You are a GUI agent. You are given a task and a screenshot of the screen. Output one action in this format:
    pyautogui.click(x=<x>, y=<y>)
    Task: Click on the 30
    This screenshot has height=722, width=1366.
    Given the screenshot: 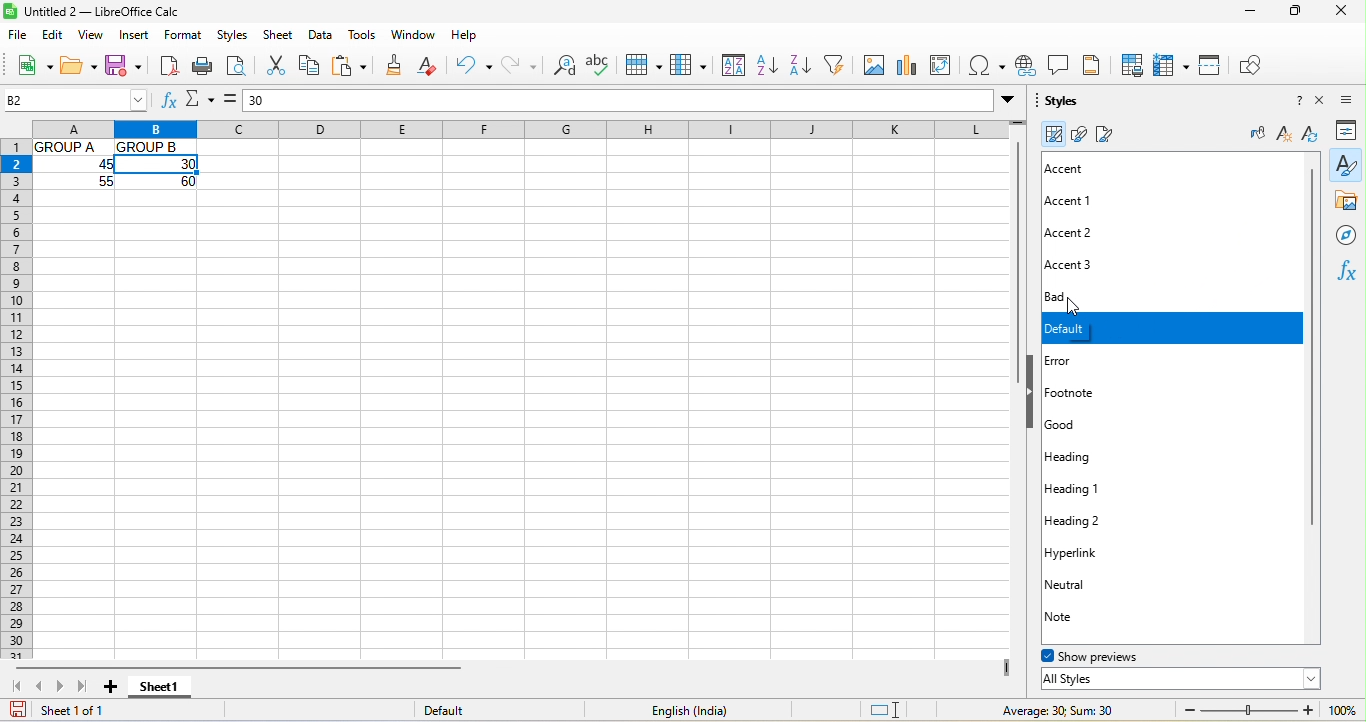 What is the action you would take?
    pyautogui.click(x=631, y=100)
    